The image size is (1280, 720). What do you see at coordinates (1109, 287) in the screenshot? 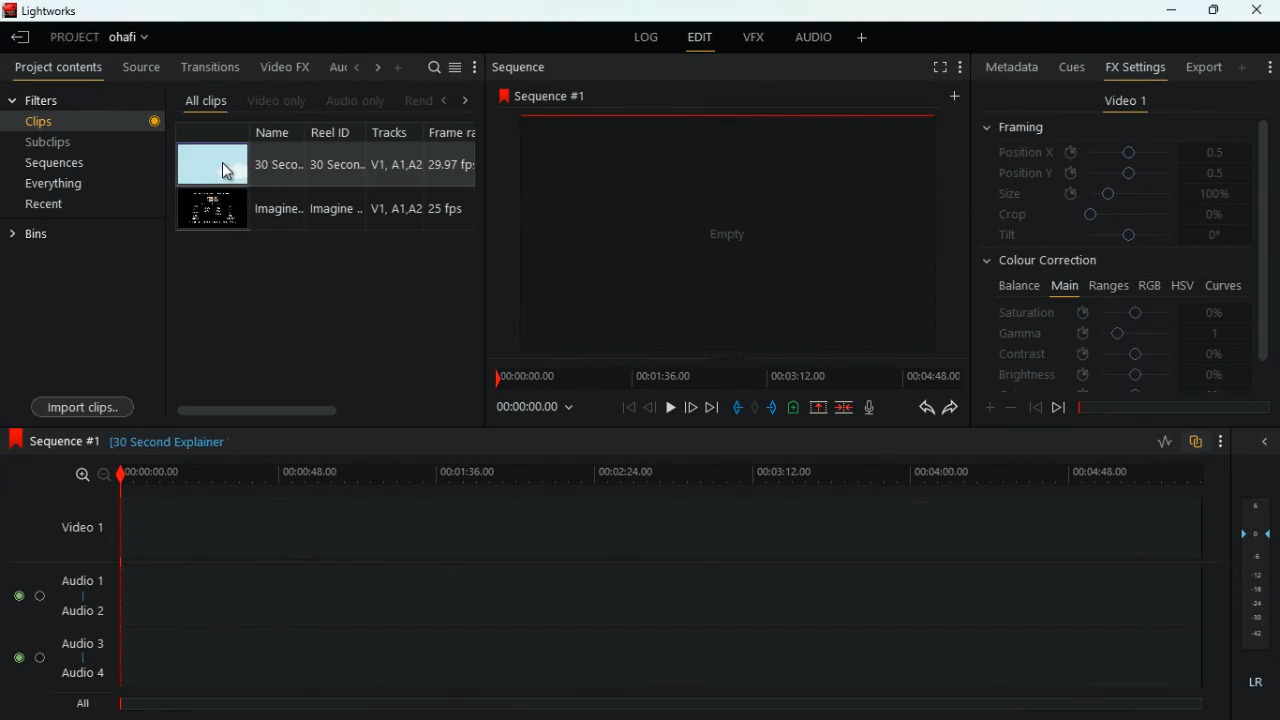
I see `ranges` at bounding box center [1109, 287].